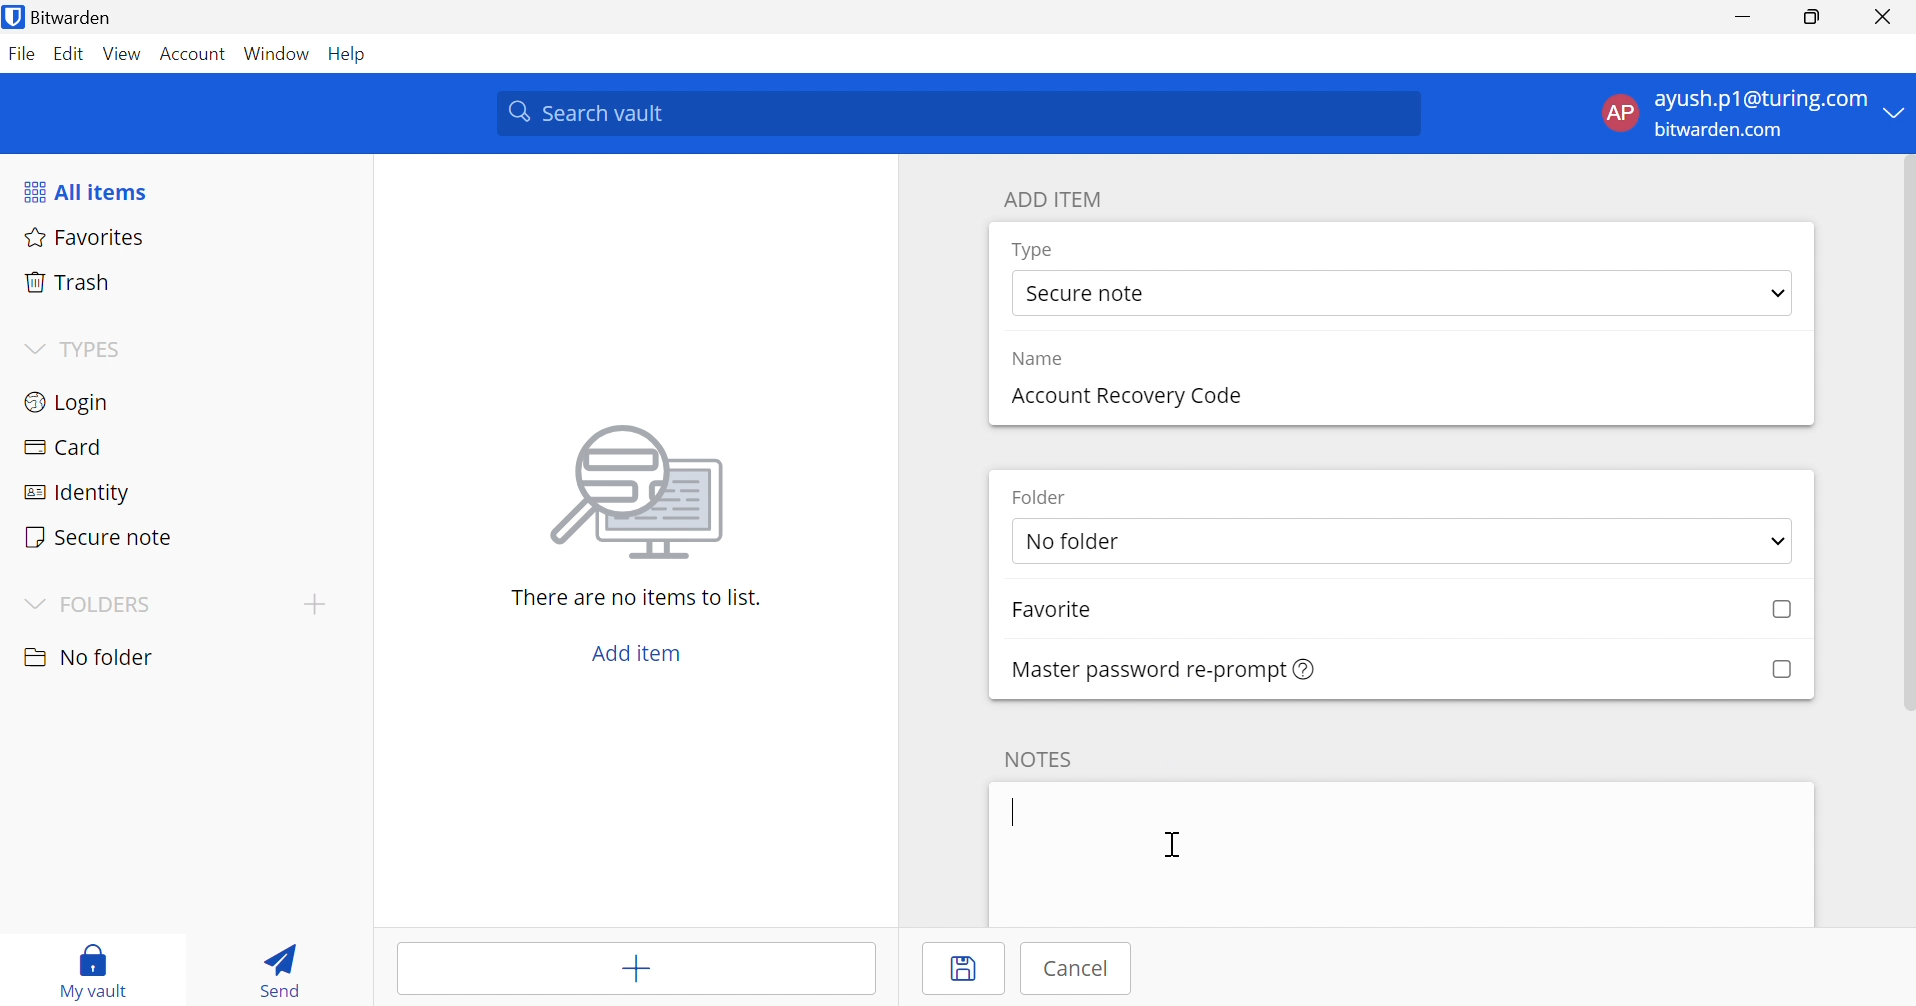 The image size is (1916, 1006). I want to click on All items, so click(90, 194).